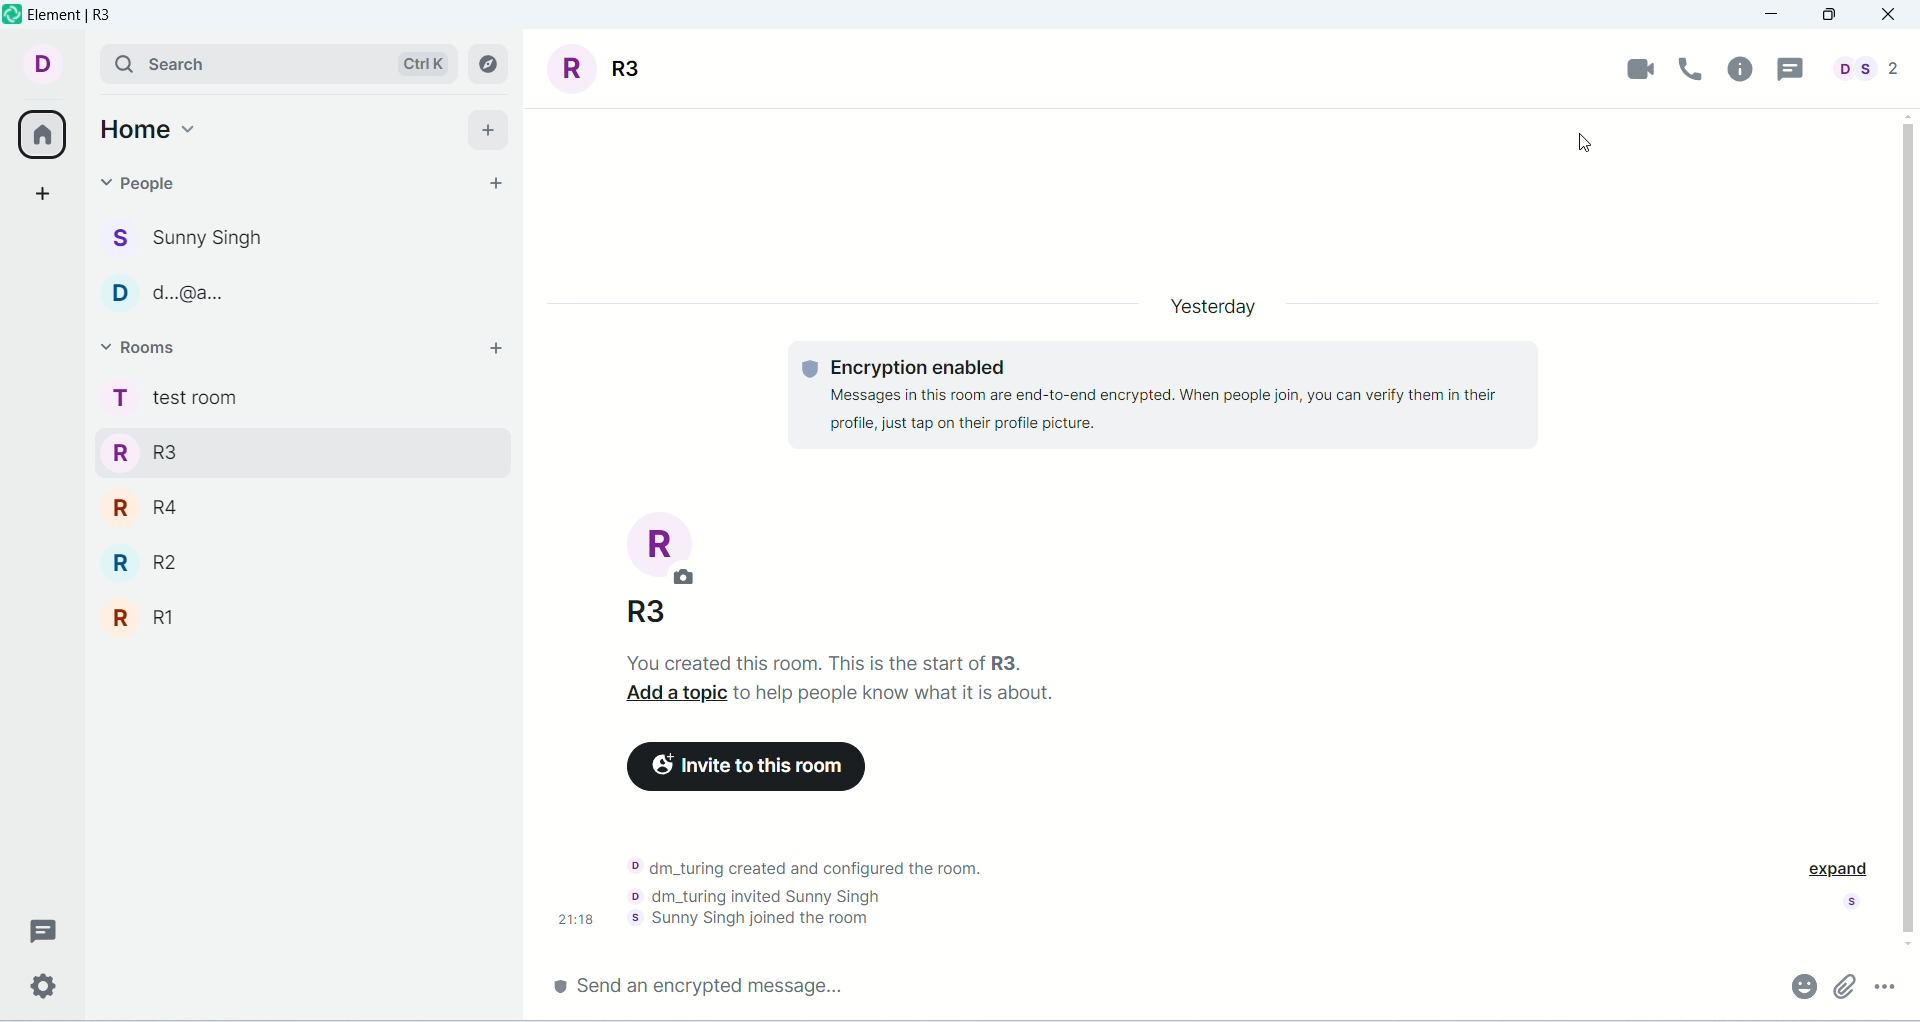 This screenshot has height=1022, width=1920. Describe the element at coordinates (266, 450) in the screenshot. I see `R3` at that location.